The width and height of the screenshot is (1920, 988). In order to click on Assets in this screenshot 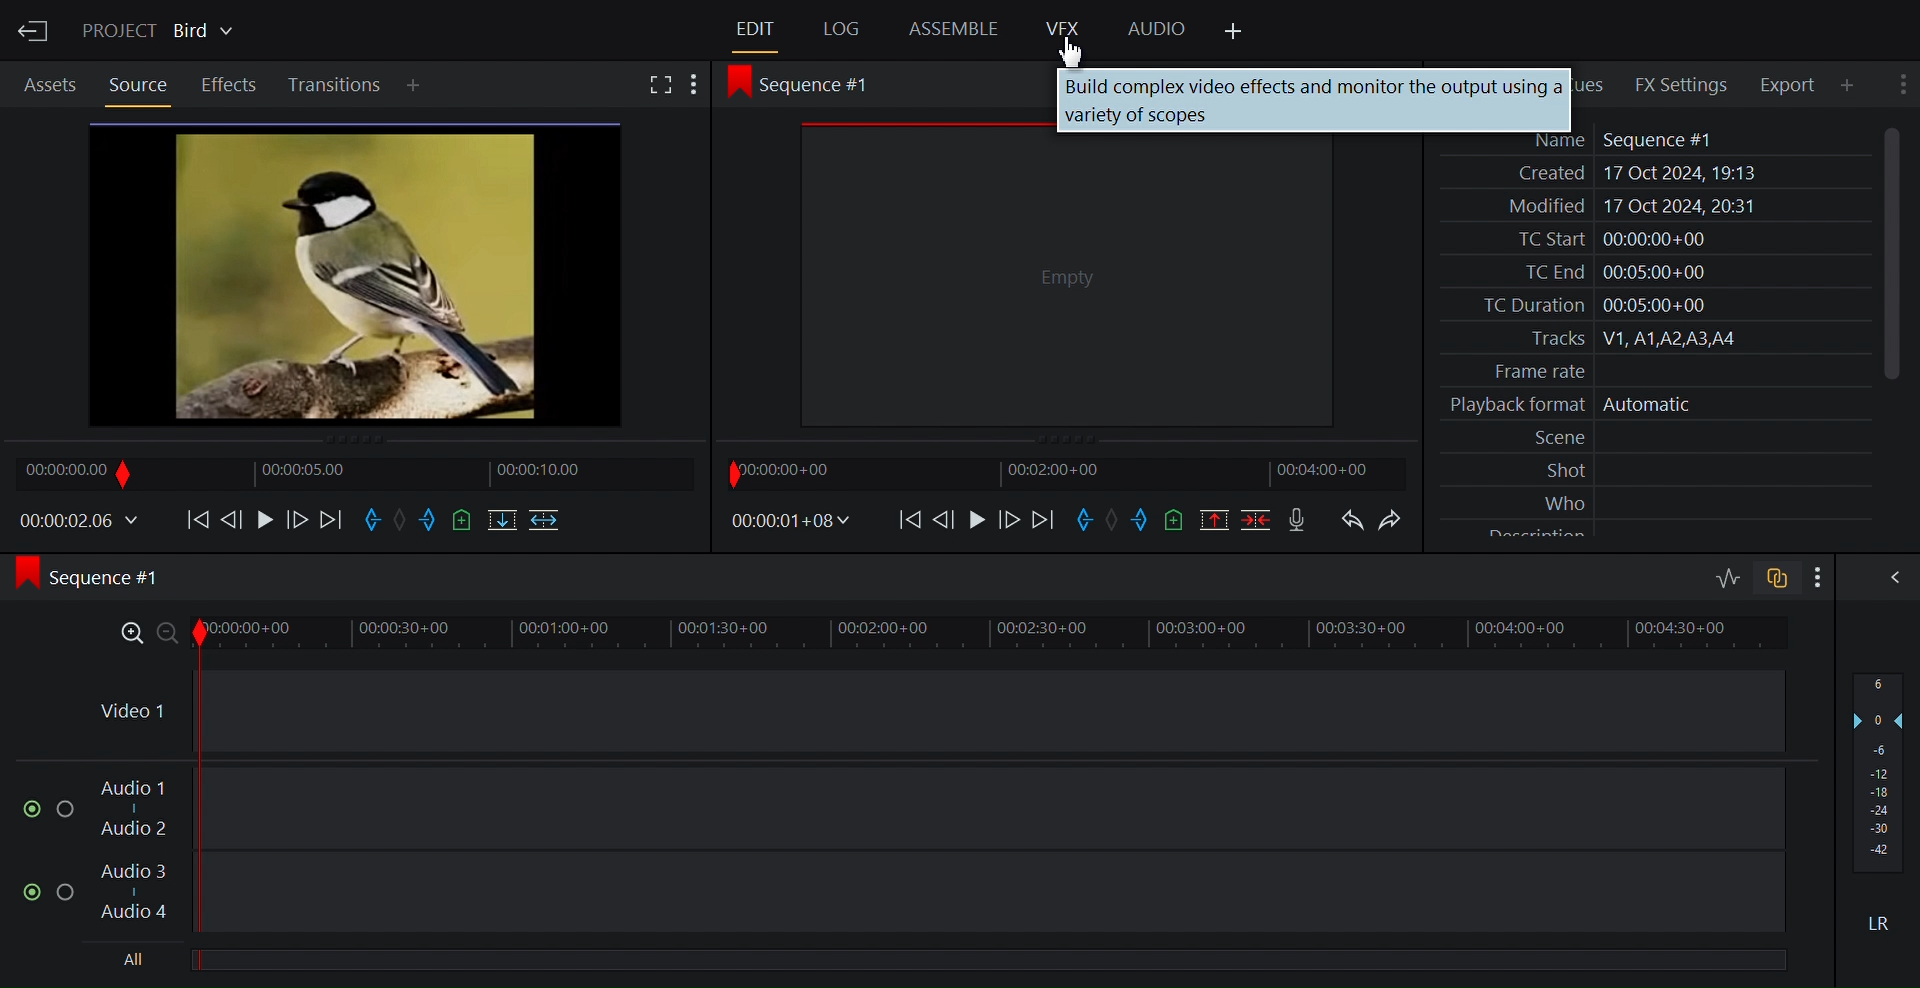, I will do `click(52, 84)`.